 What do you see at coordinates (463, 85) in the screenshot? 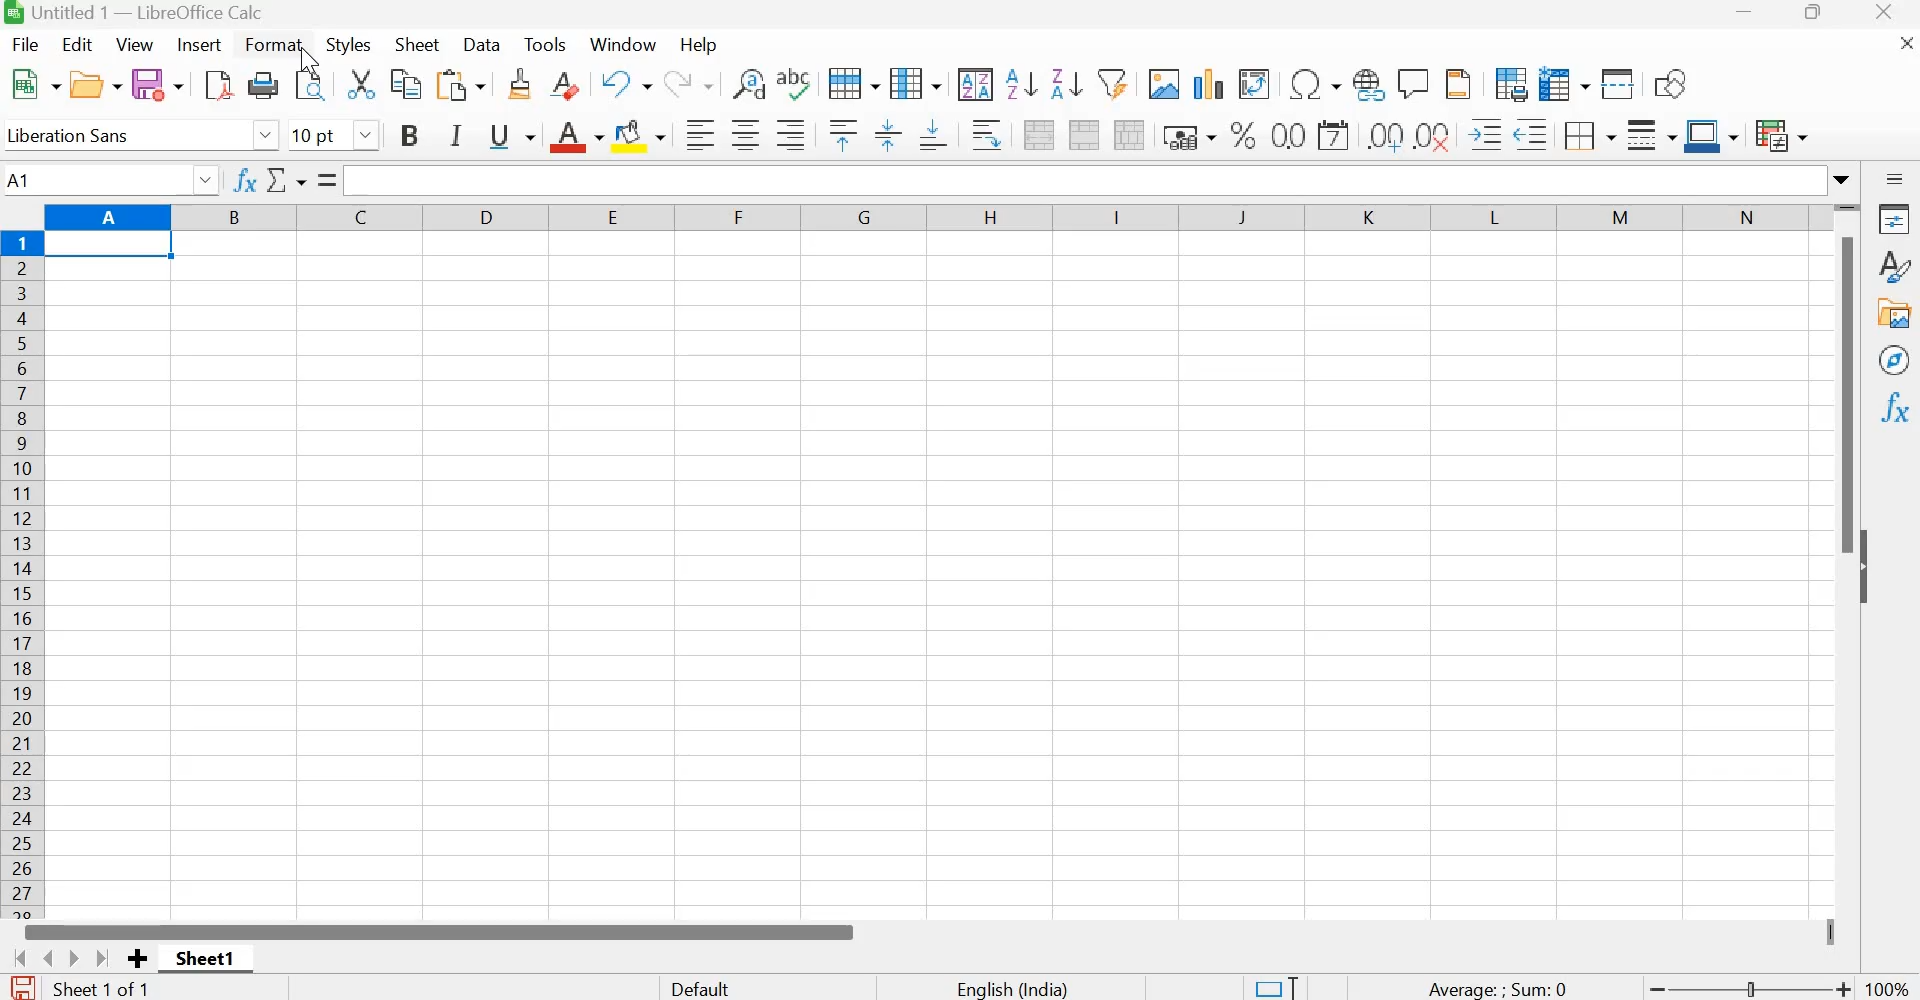
I see `Paste` at bounding box center [463, 85].